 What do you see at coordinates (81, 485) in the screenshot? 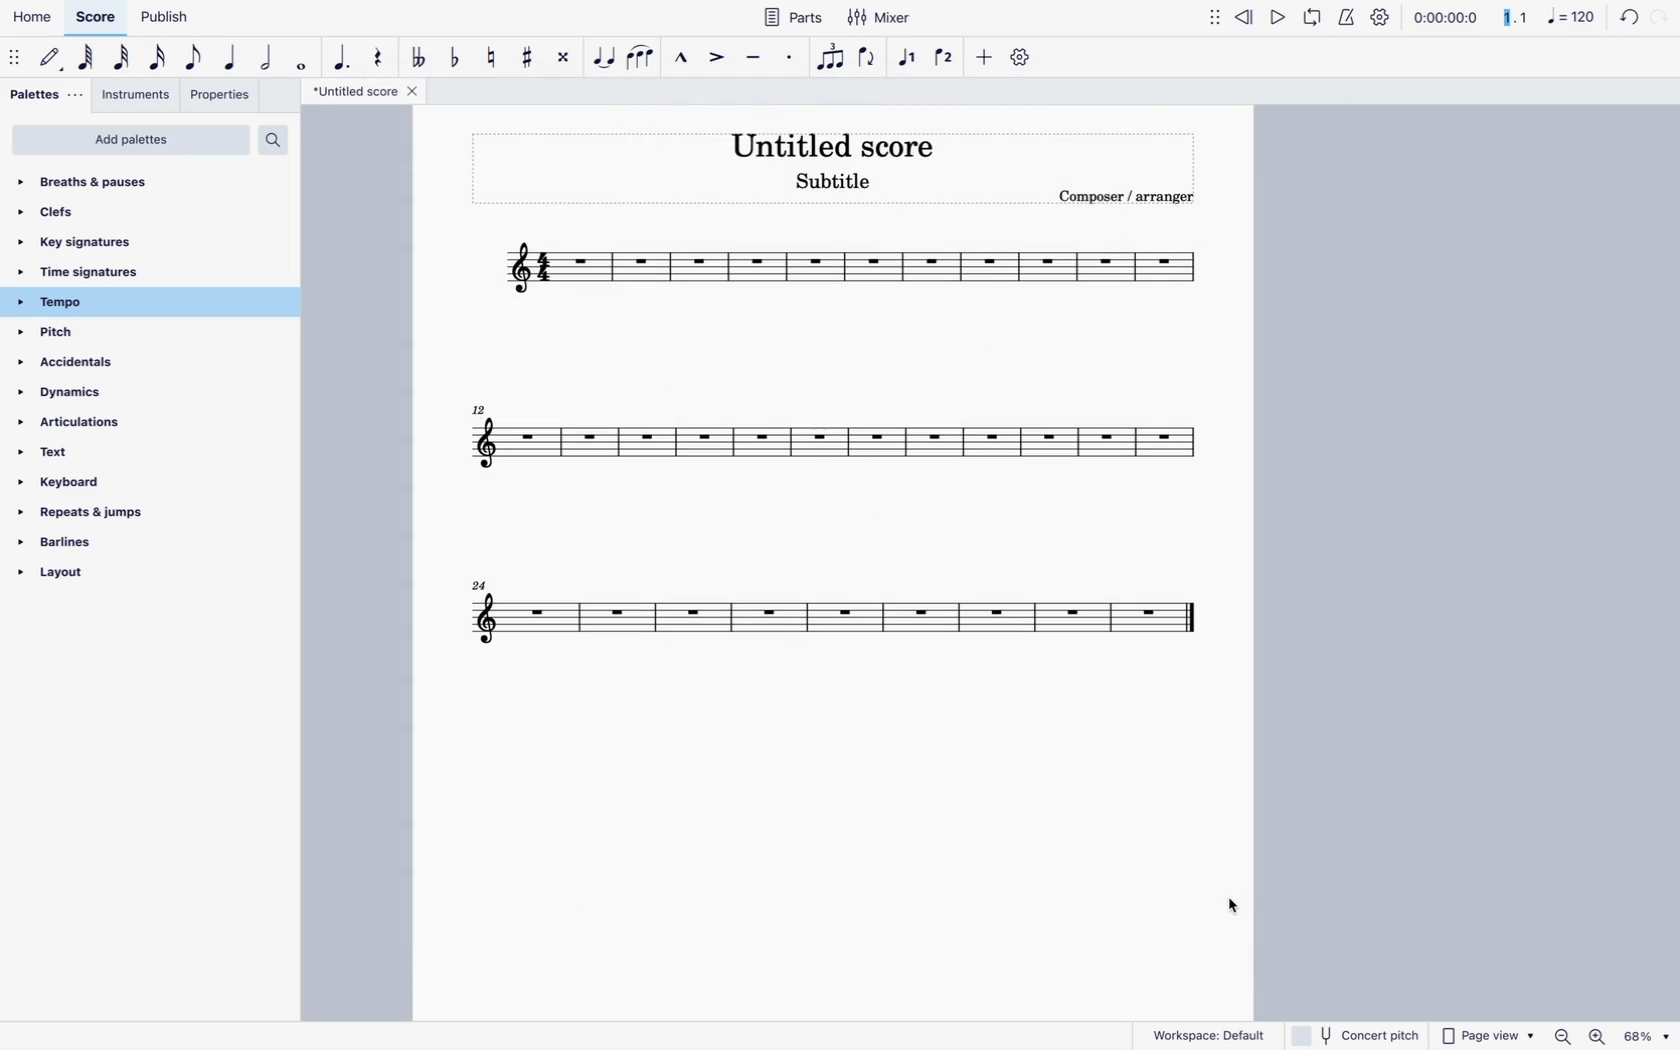
I see `keyboard` at bounding box center [81, 485].